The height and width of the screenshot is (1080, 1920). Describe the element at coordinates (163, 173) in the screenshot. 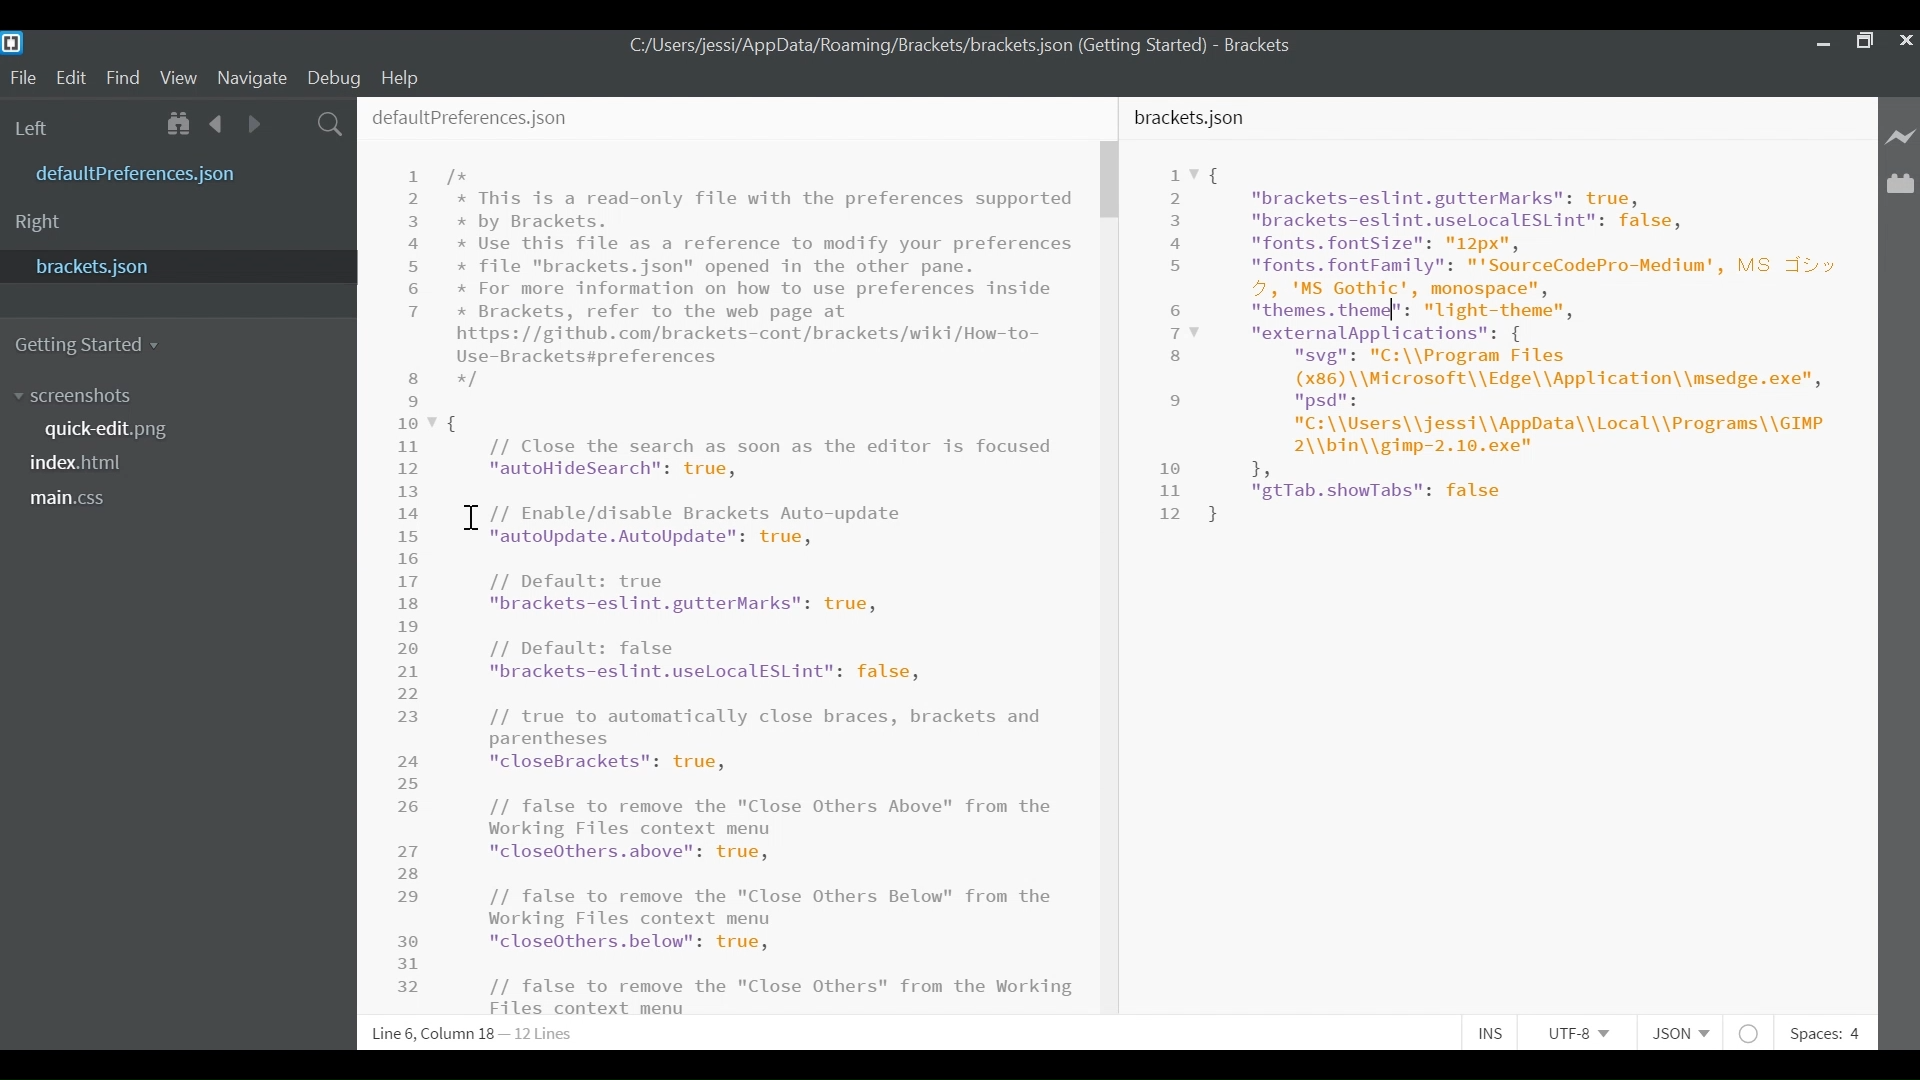

I see `defaultPreferences.json` at that location.